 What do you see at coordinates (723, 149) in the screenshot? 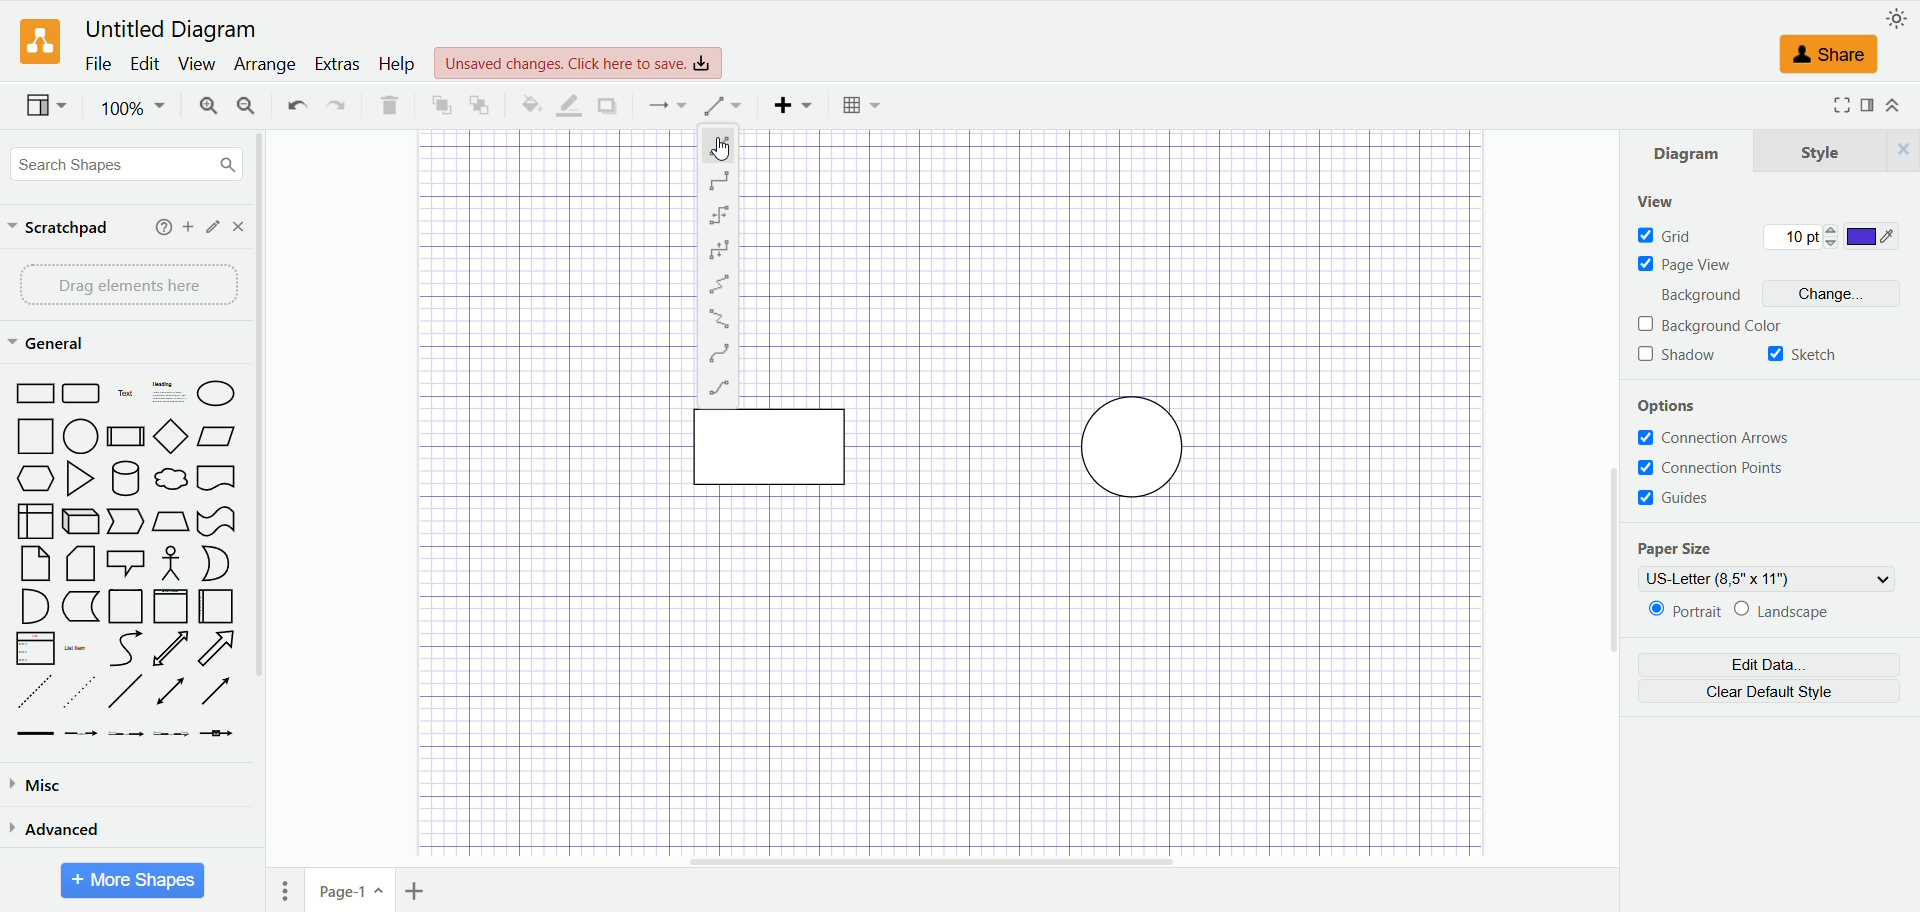
I see `Cursor Position` at bounding box center [723, 149].